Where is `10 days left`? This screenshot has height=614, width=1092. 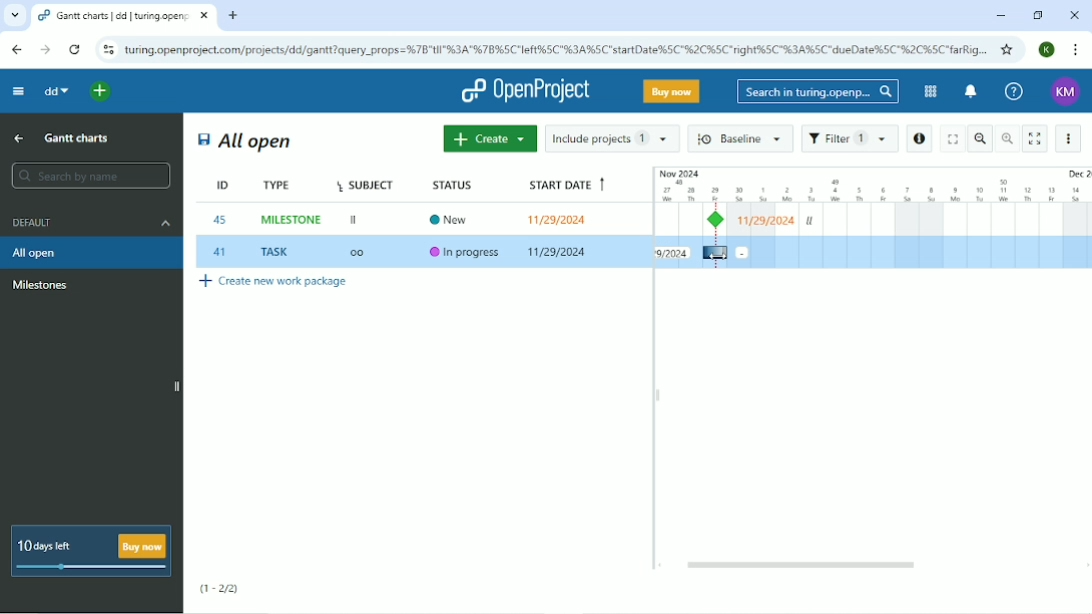 10 days left is located at coordinates (89, 551).